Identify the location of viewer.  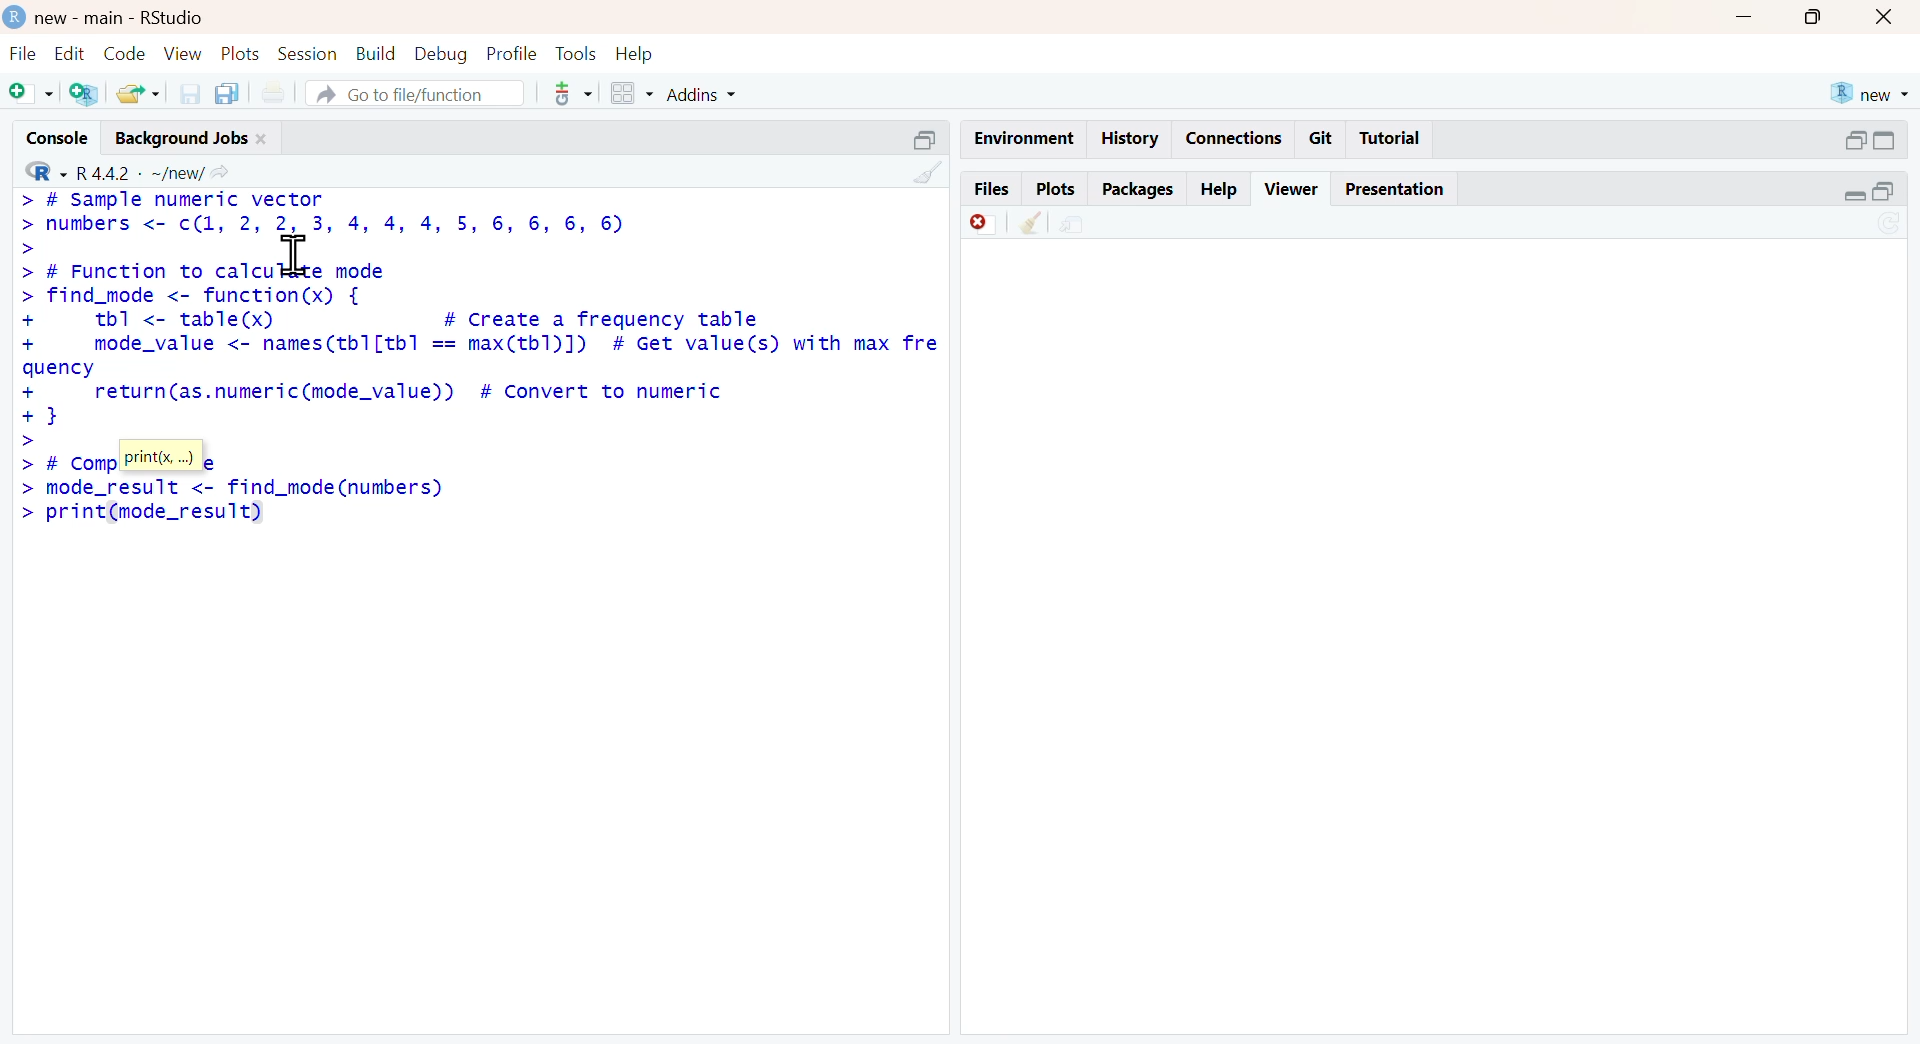
(1292, 189).